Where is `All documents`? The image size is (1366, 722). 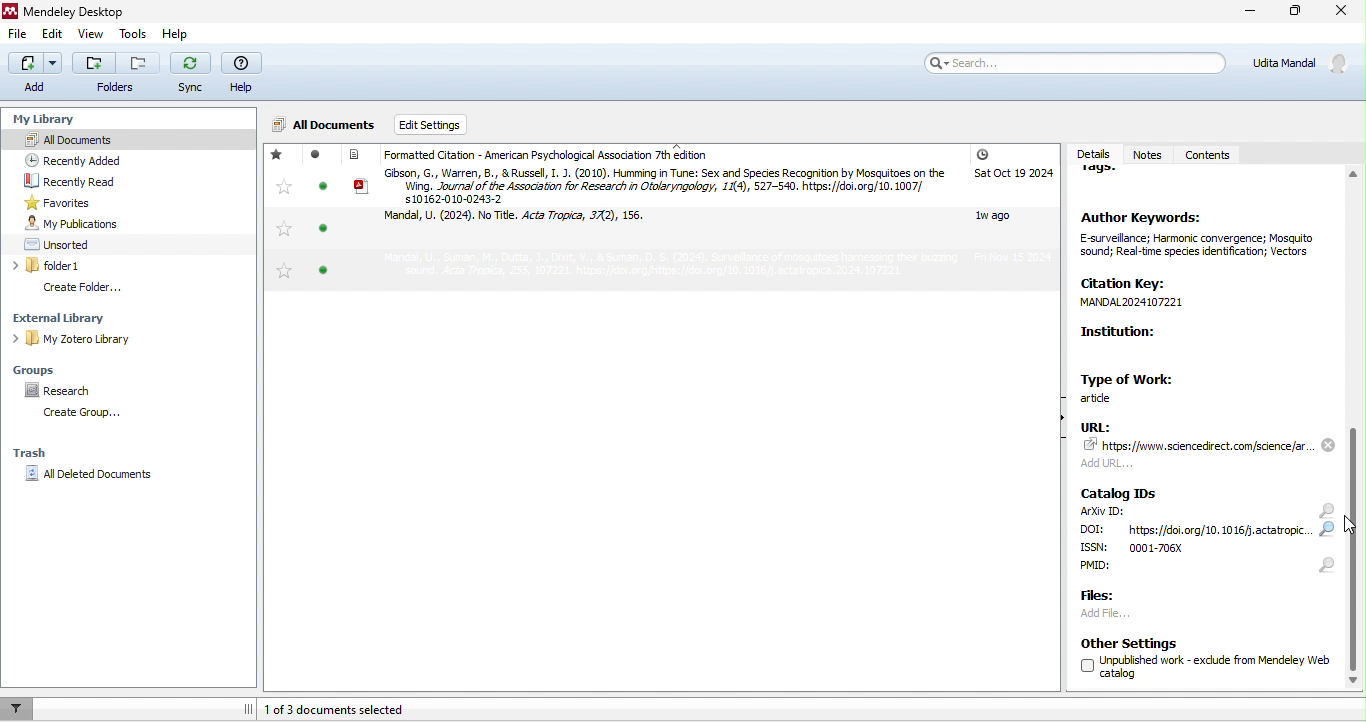 All documents is located at coordinates (325, 126).